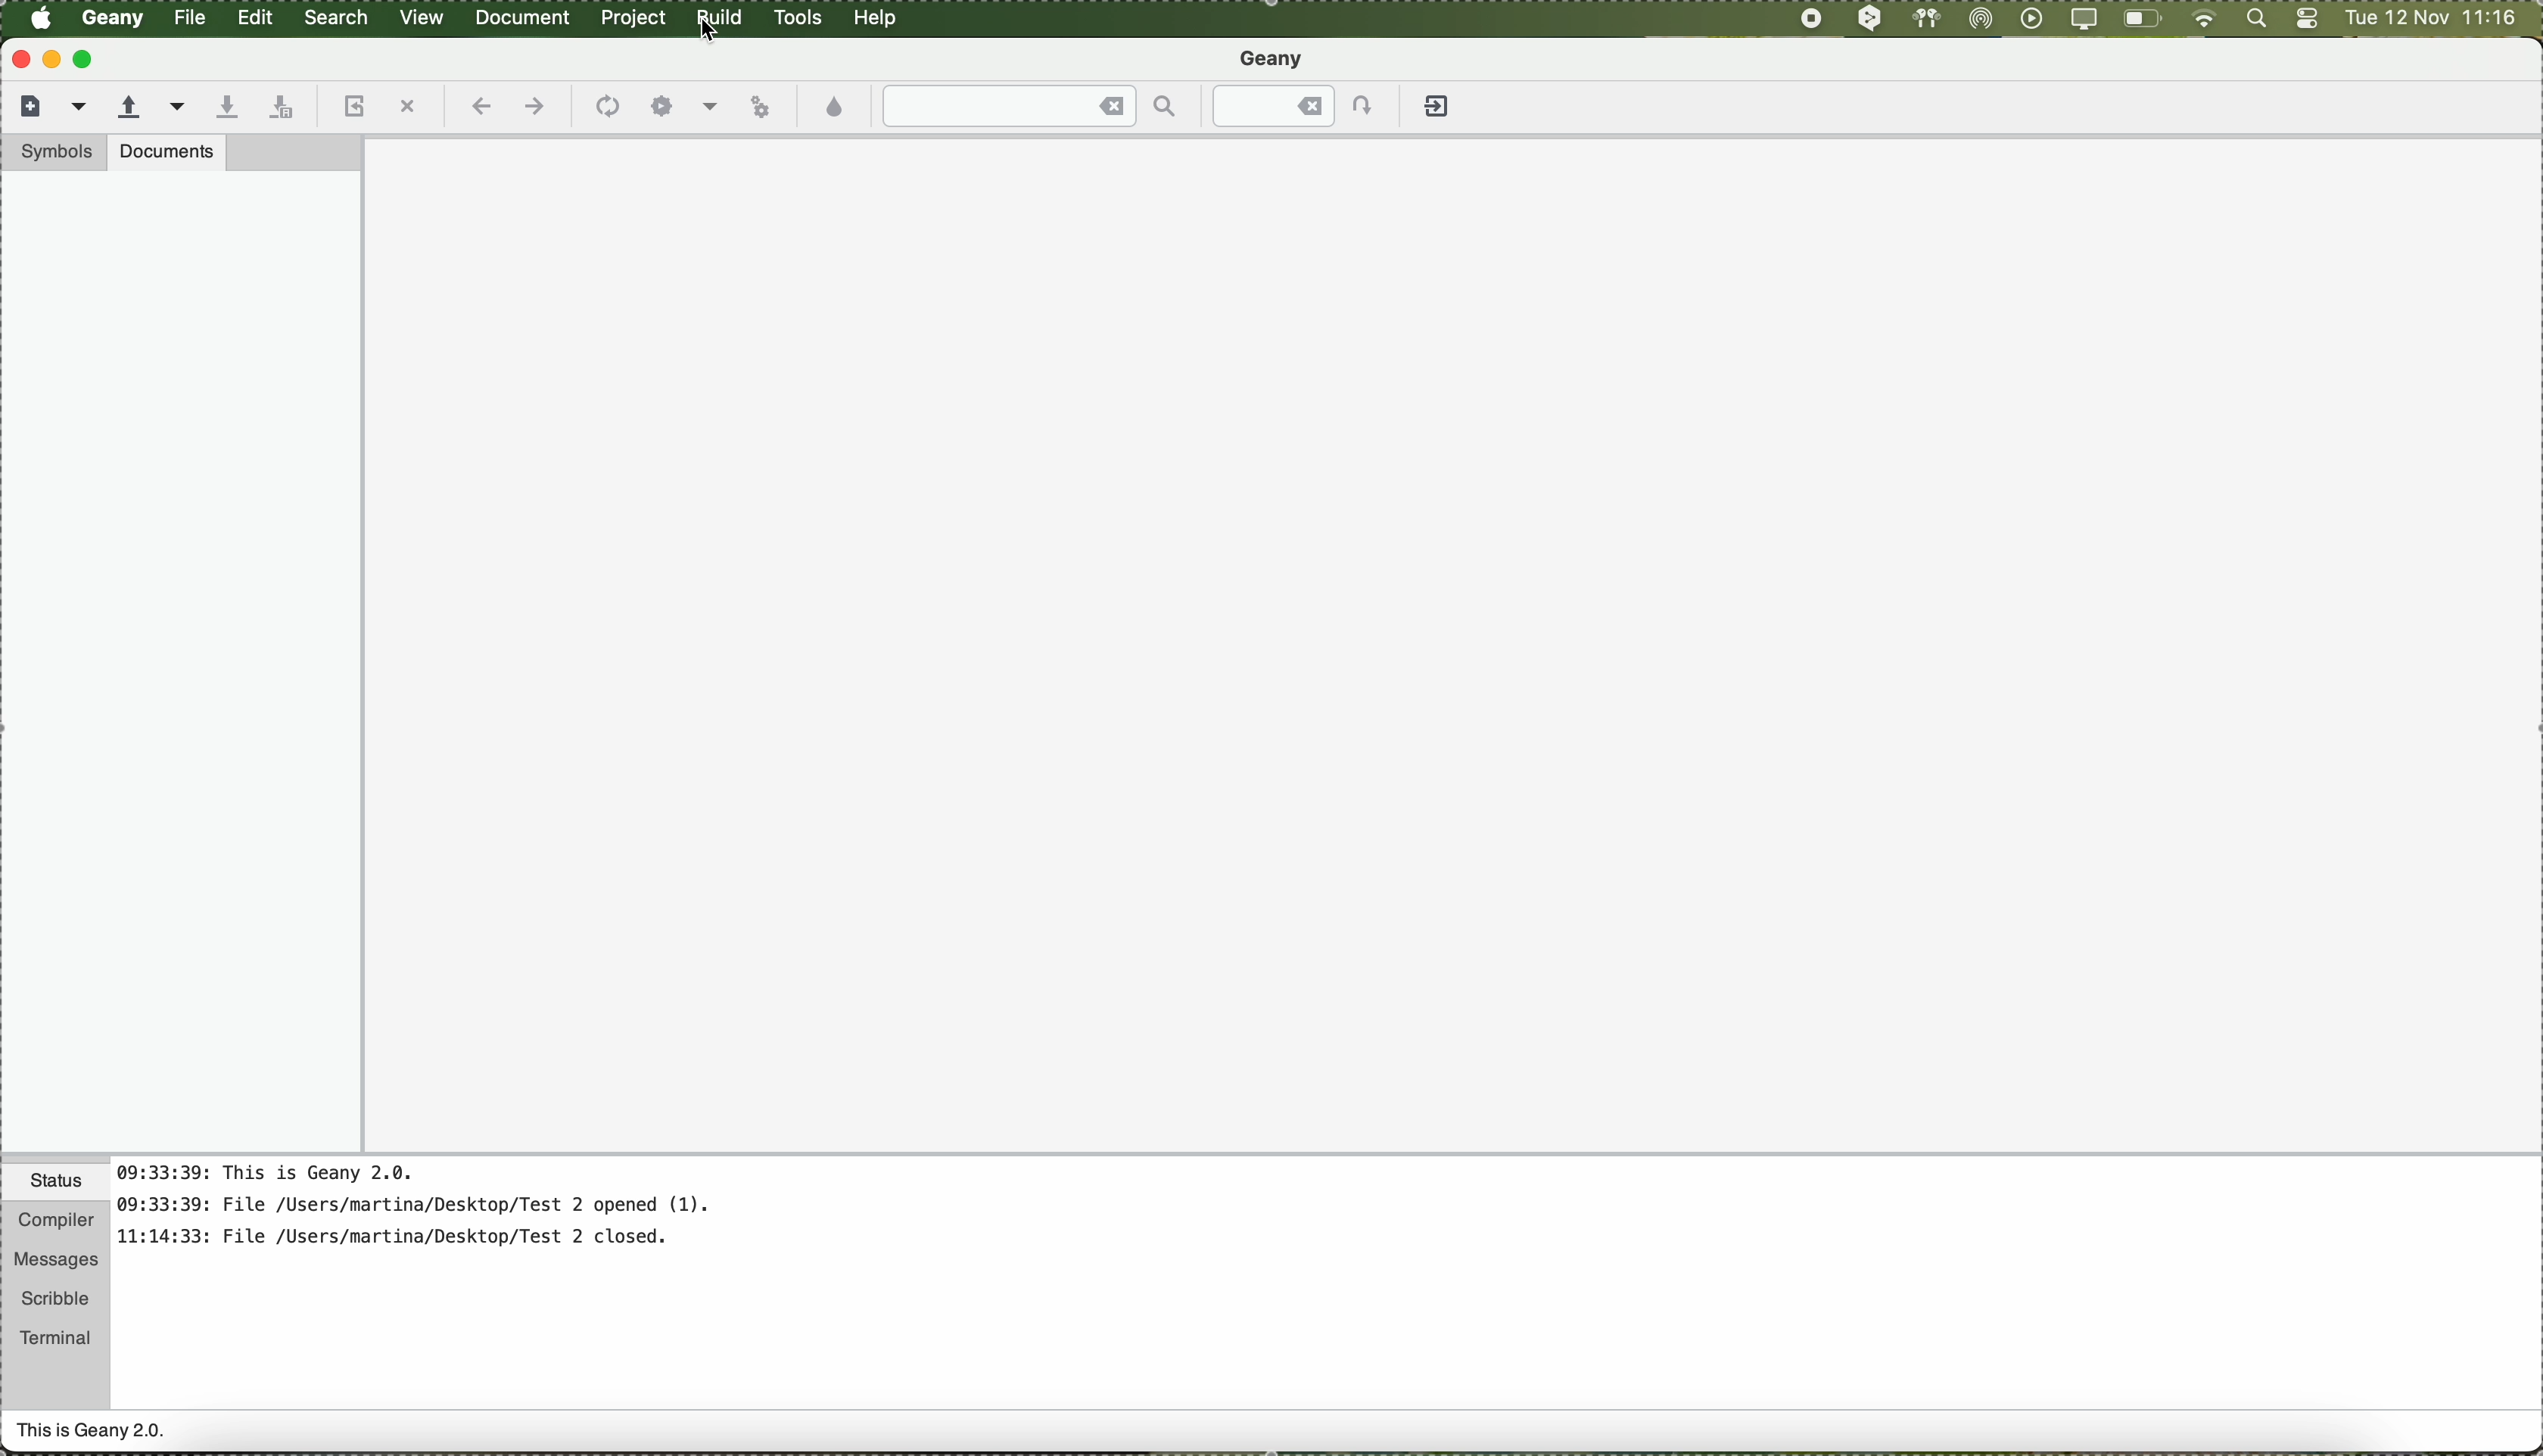  I want to click on wifi, so click(2204, 20).